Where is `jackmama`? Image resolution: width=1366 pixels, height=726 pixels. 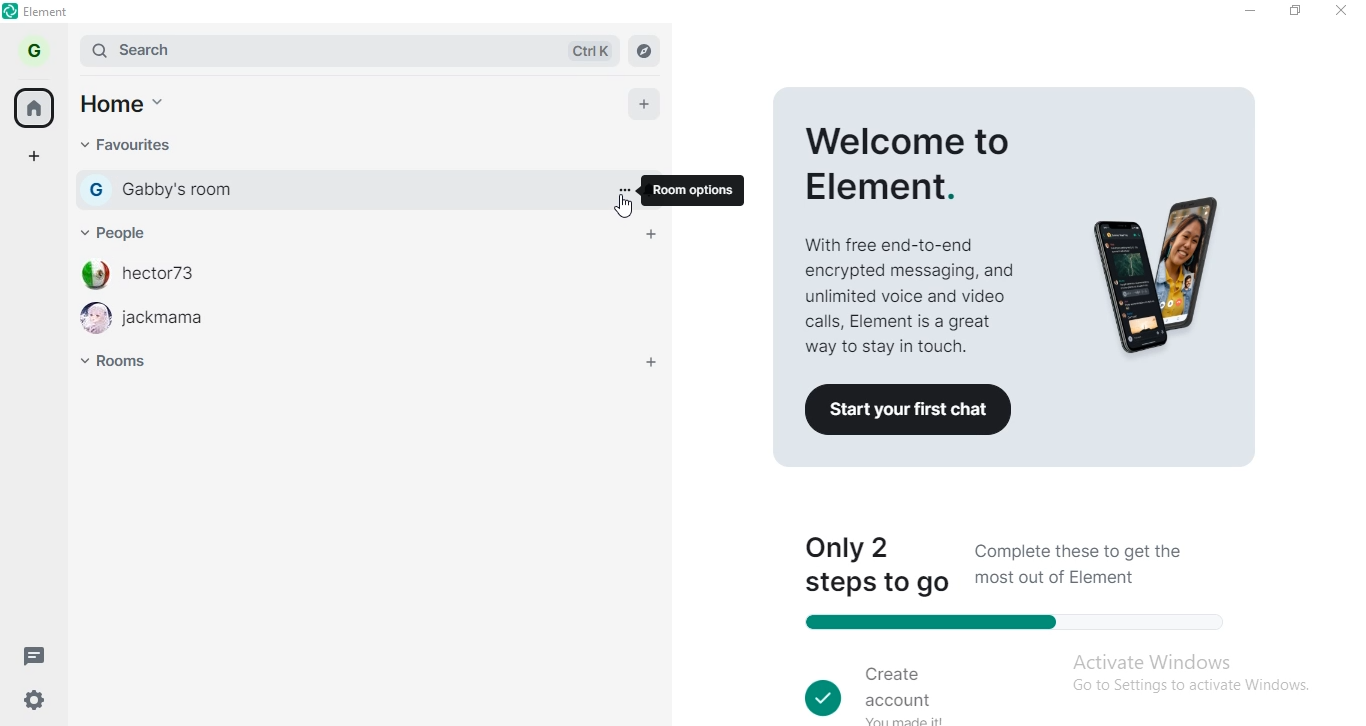 jackmama is located at coordinates (177, 322).